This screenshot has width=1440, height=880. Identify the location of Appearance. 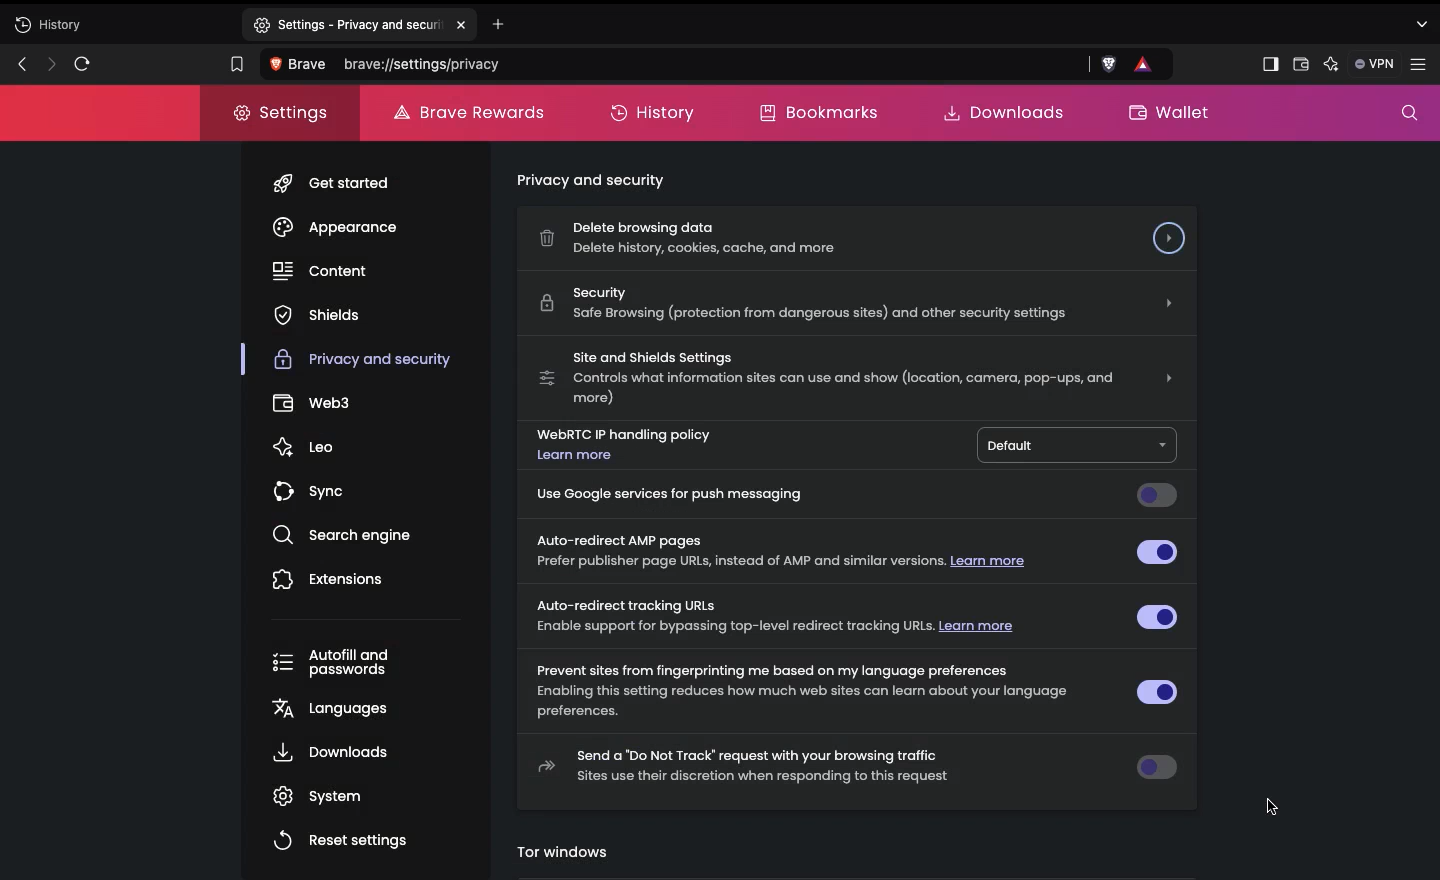
(343, 230).